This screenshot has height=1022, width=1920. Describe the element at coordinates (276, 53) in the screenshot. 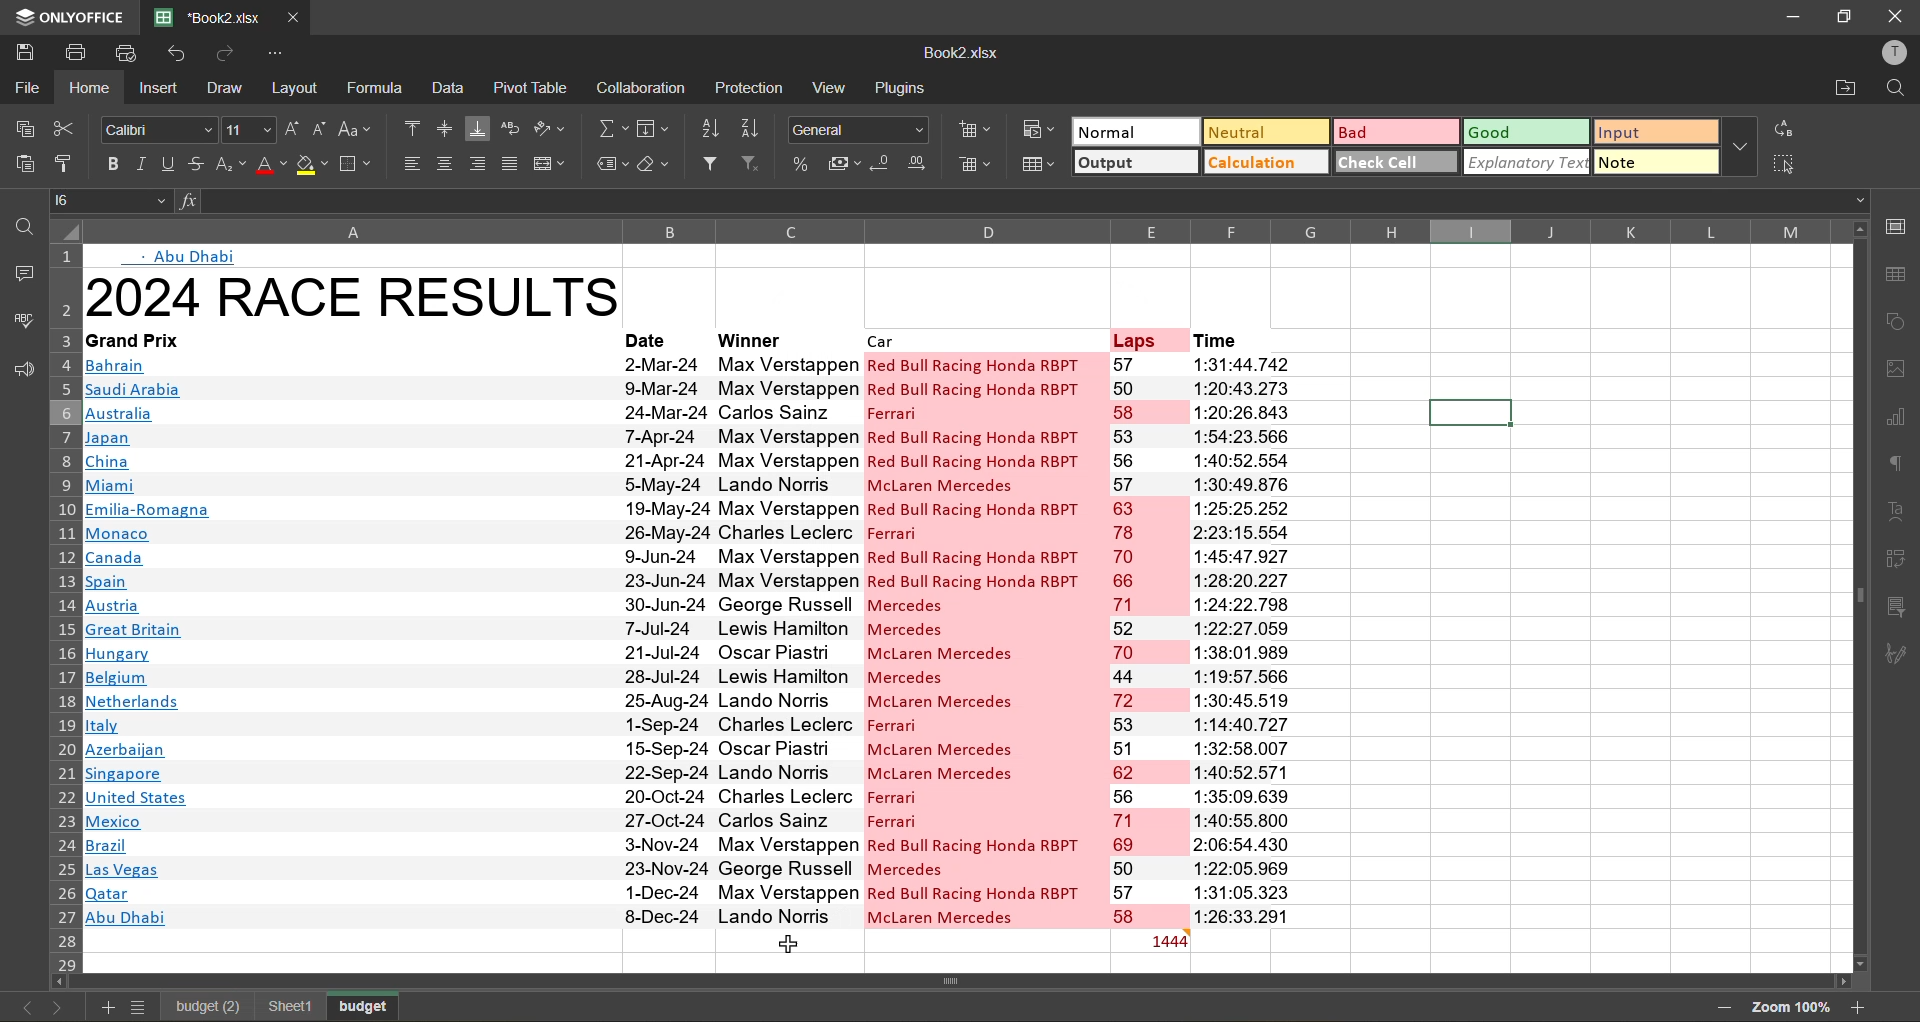

I see `customize quick access toolbar` at that location.